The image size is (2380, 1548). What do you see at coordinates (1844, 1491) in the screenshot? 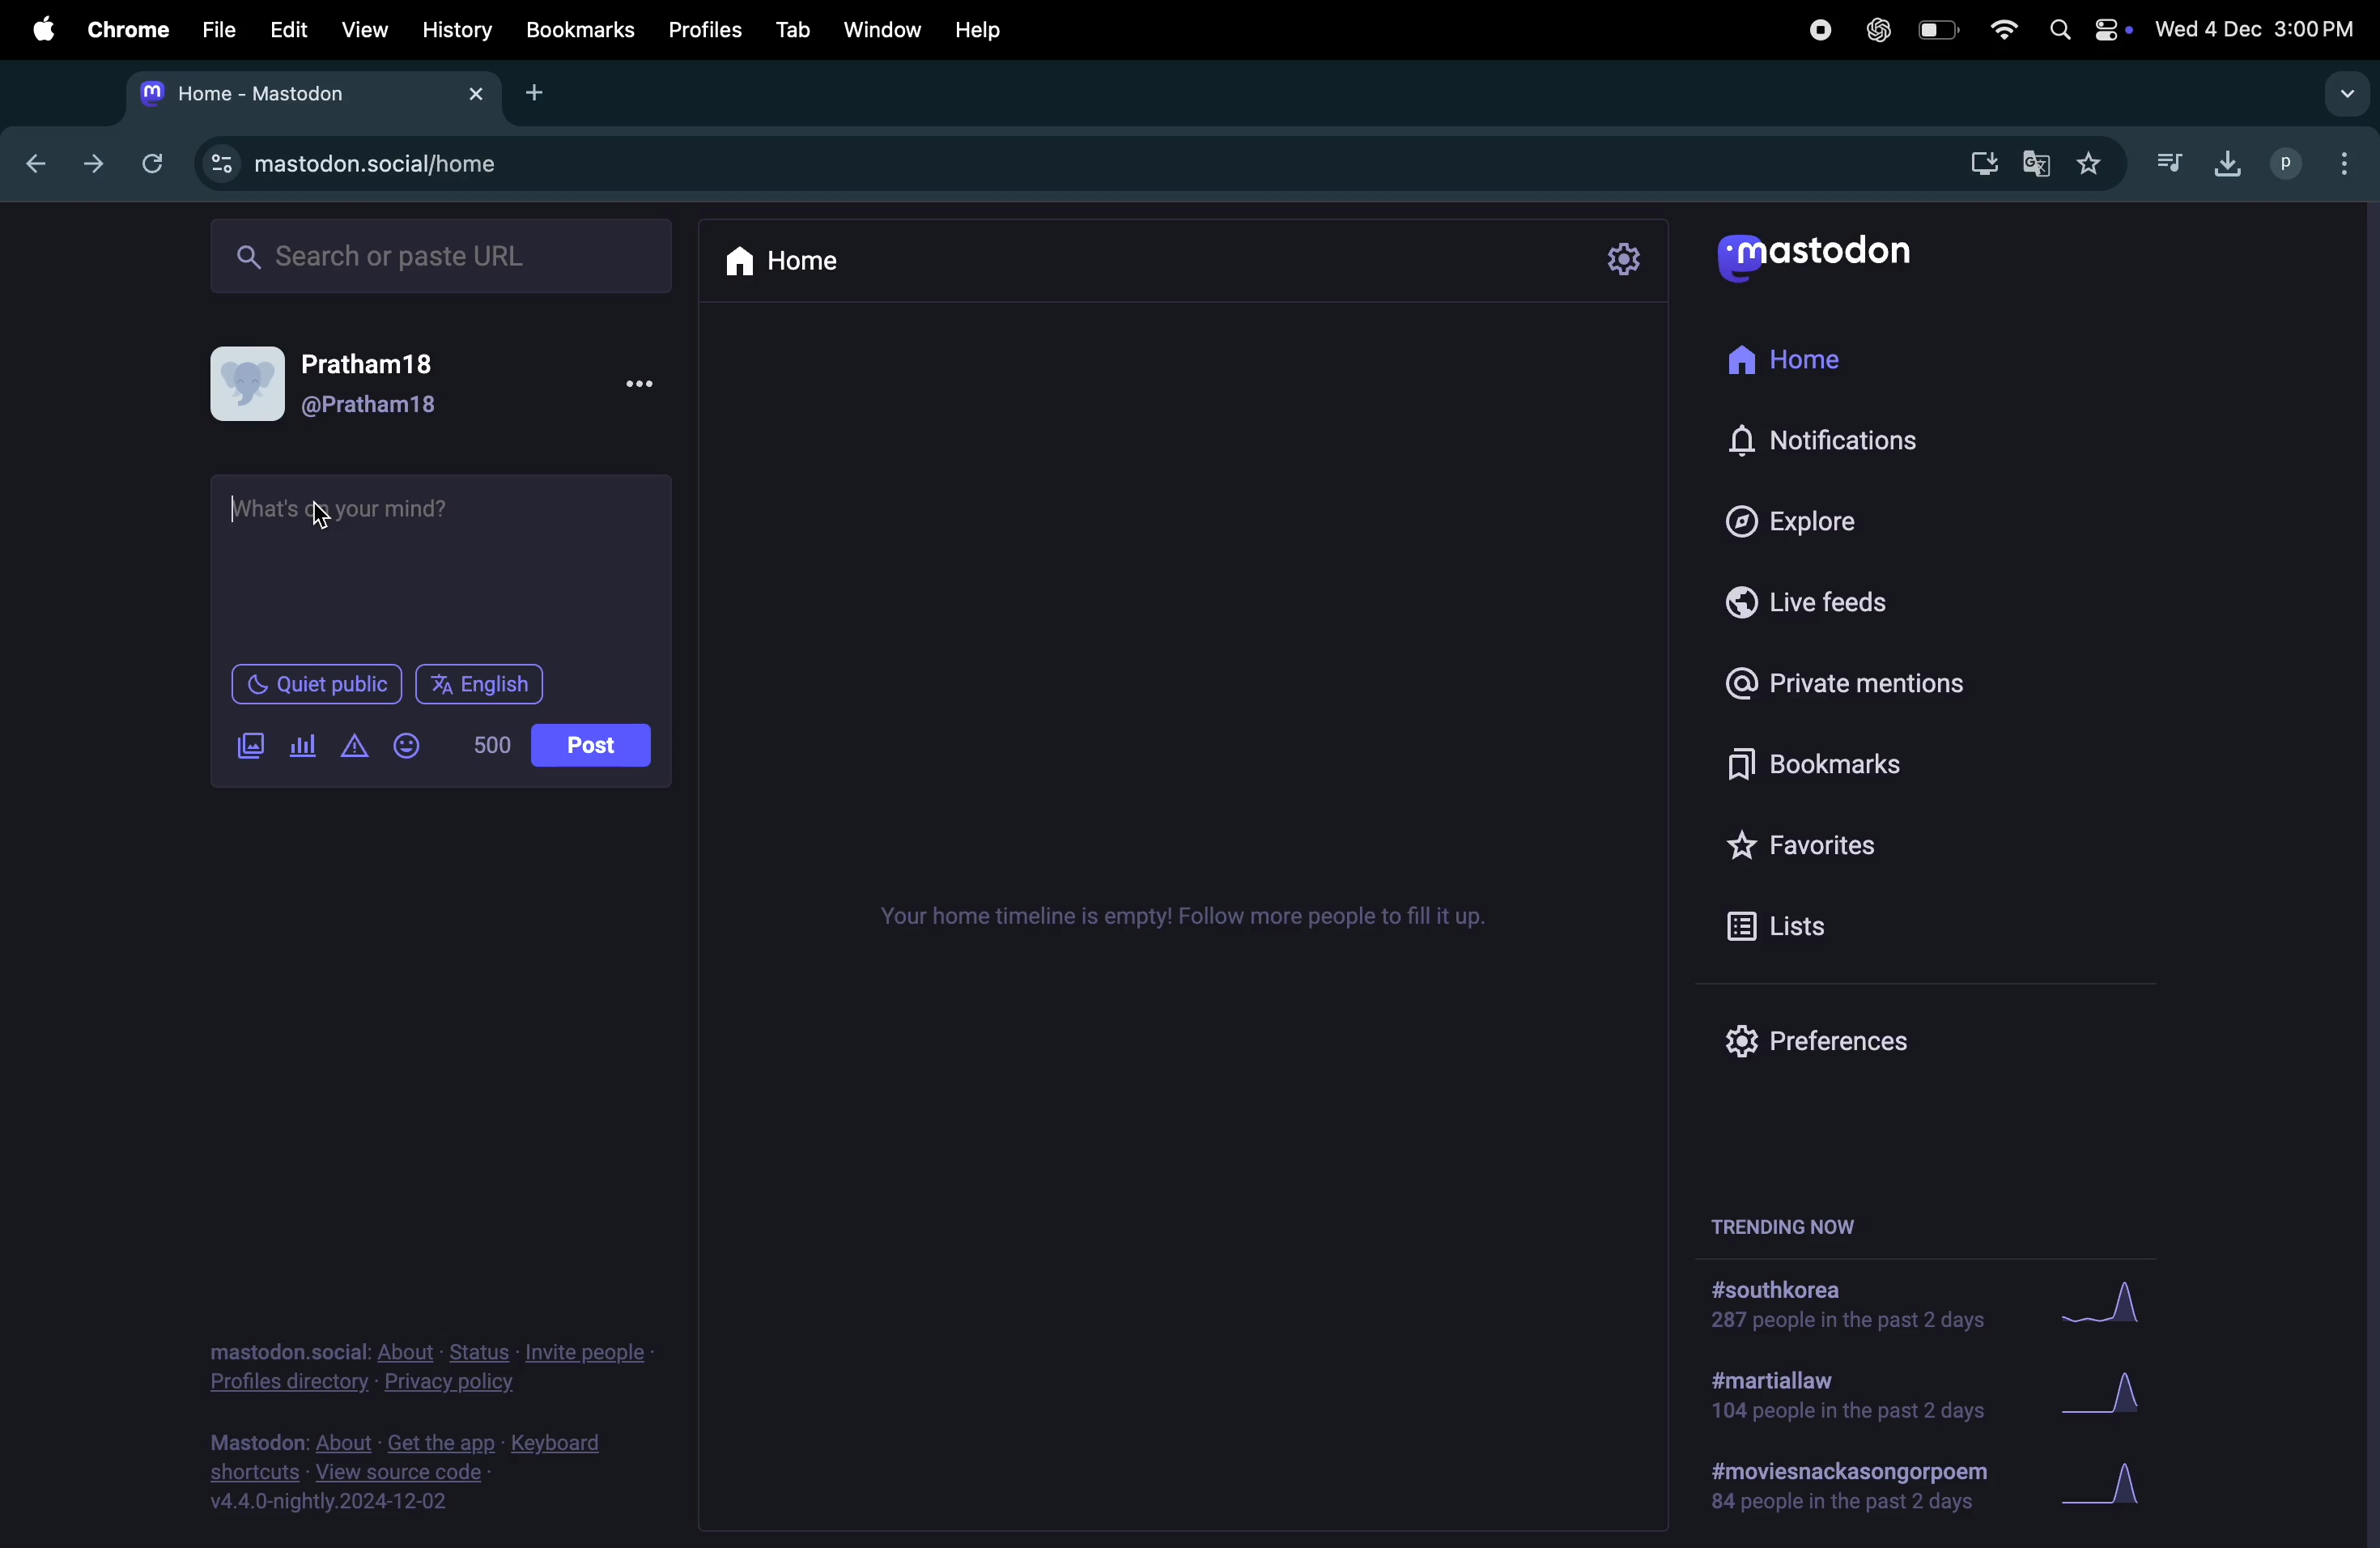
I see `#movies and poem` at bounding box center [1844, 1491].